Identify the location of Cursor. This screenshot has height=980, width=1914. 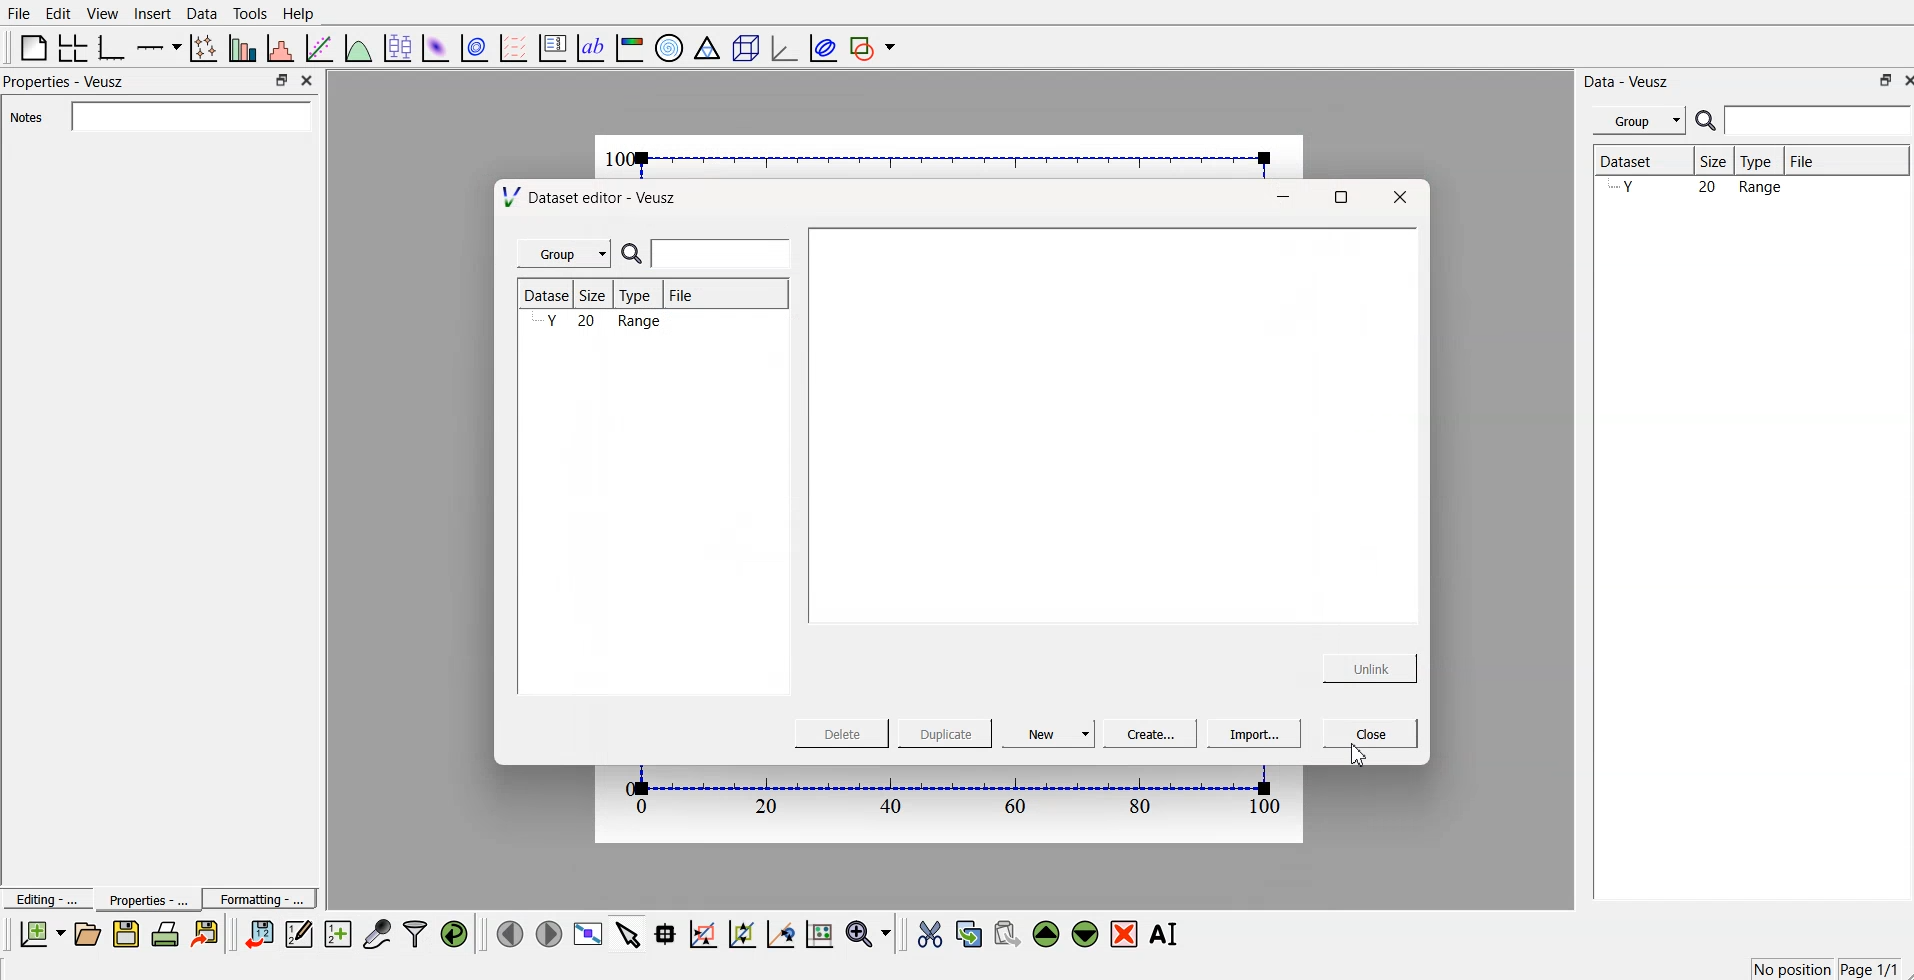
(1357, 754).